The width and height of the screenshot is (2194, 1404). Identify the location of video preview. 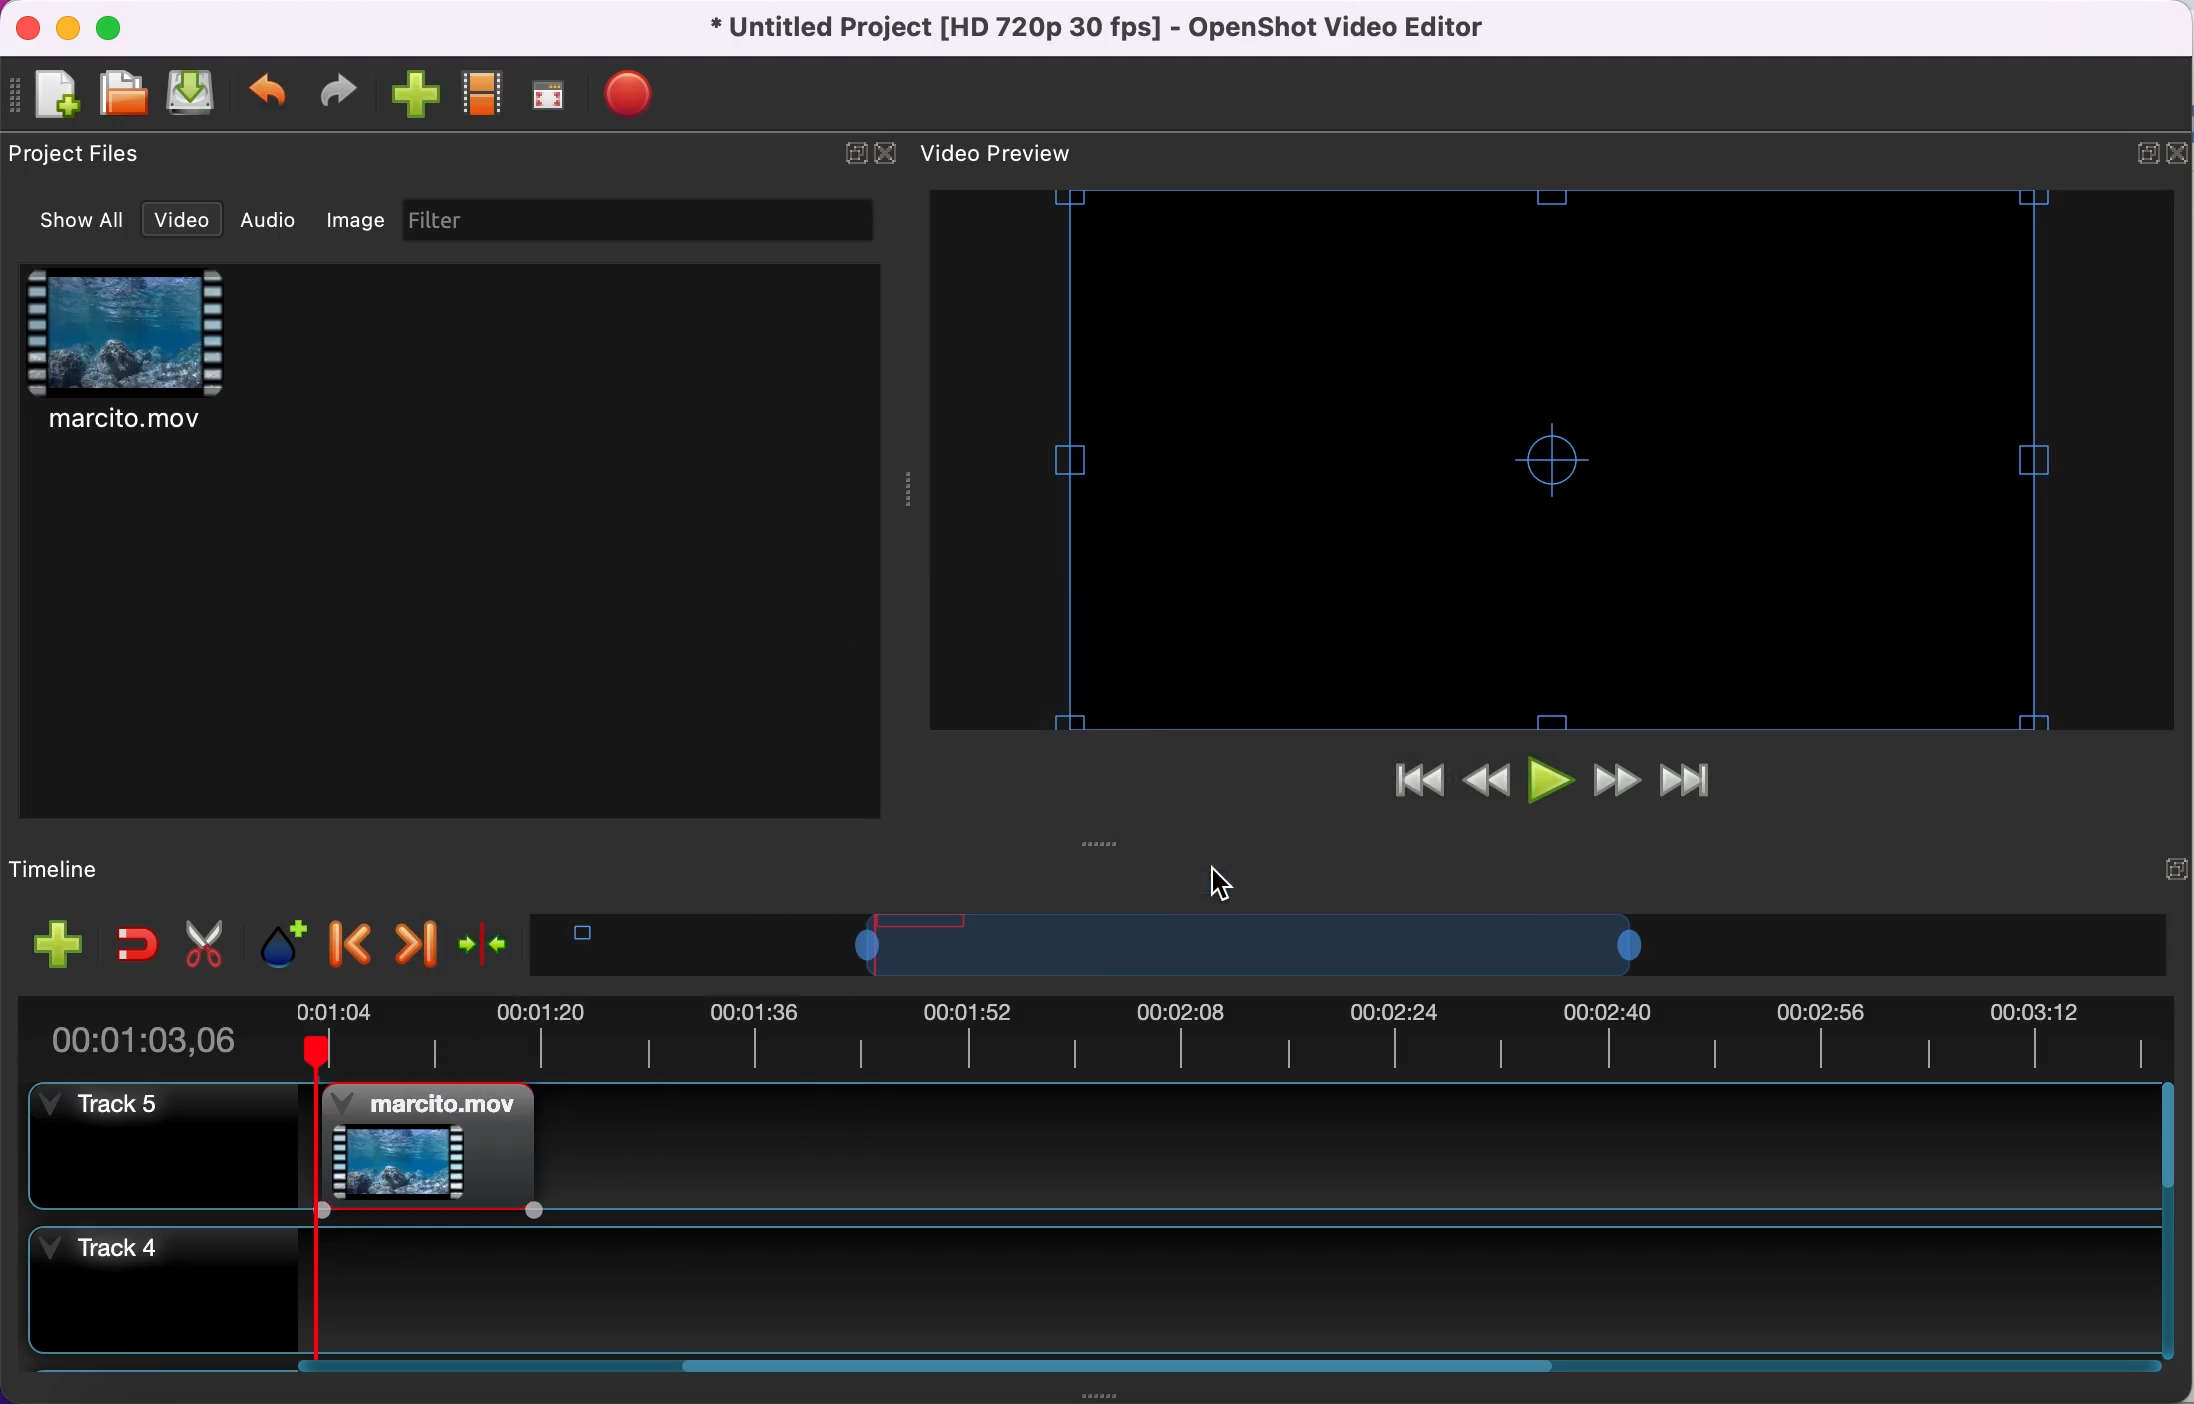
(1541, 461).